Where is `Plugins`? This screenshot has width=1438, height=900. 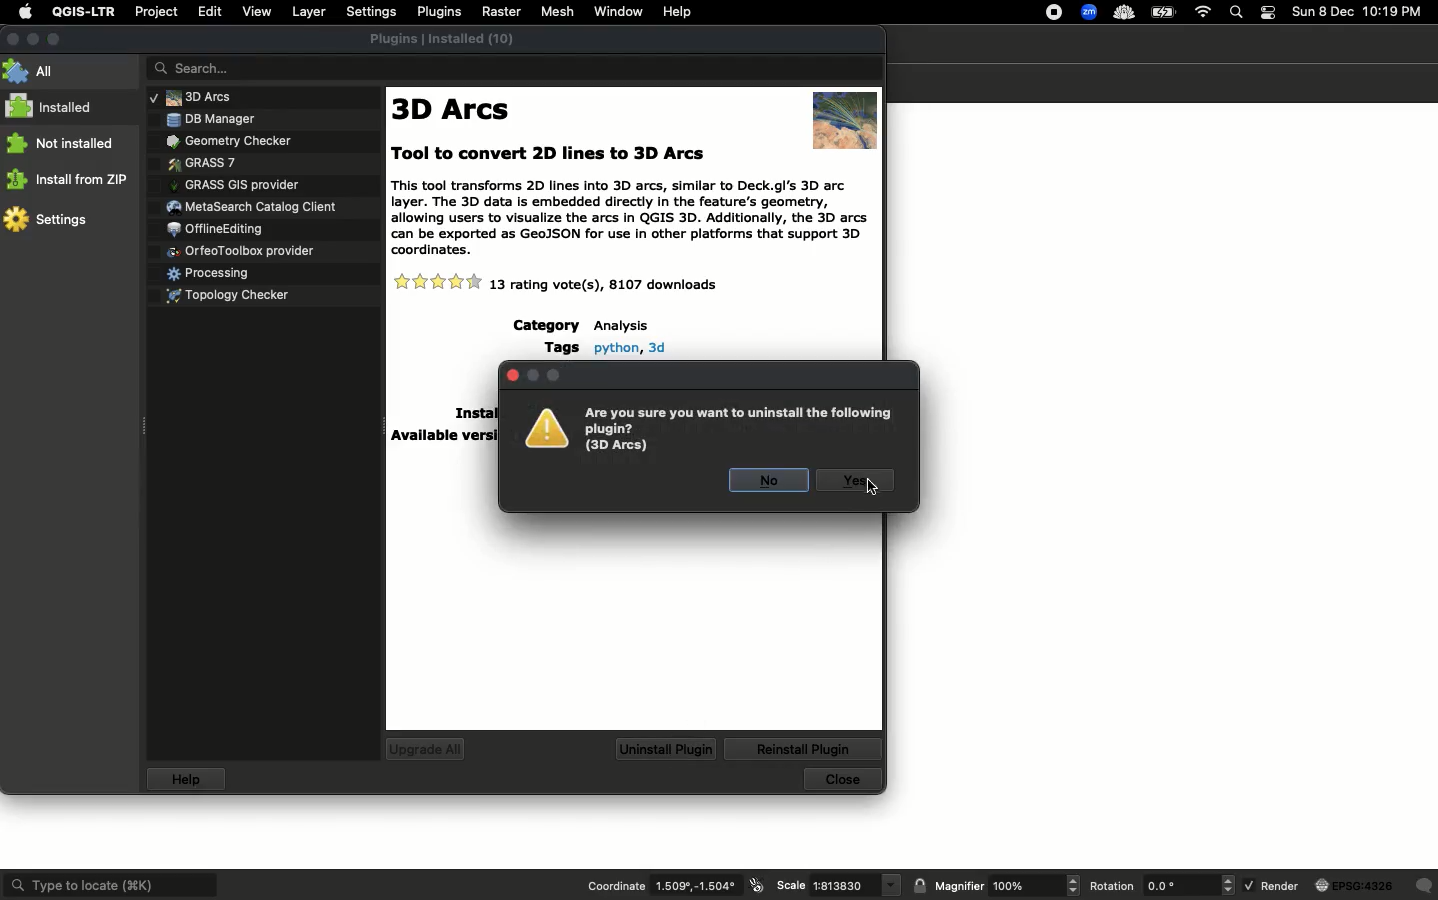 Plugins is located at coordinates (211, 270).